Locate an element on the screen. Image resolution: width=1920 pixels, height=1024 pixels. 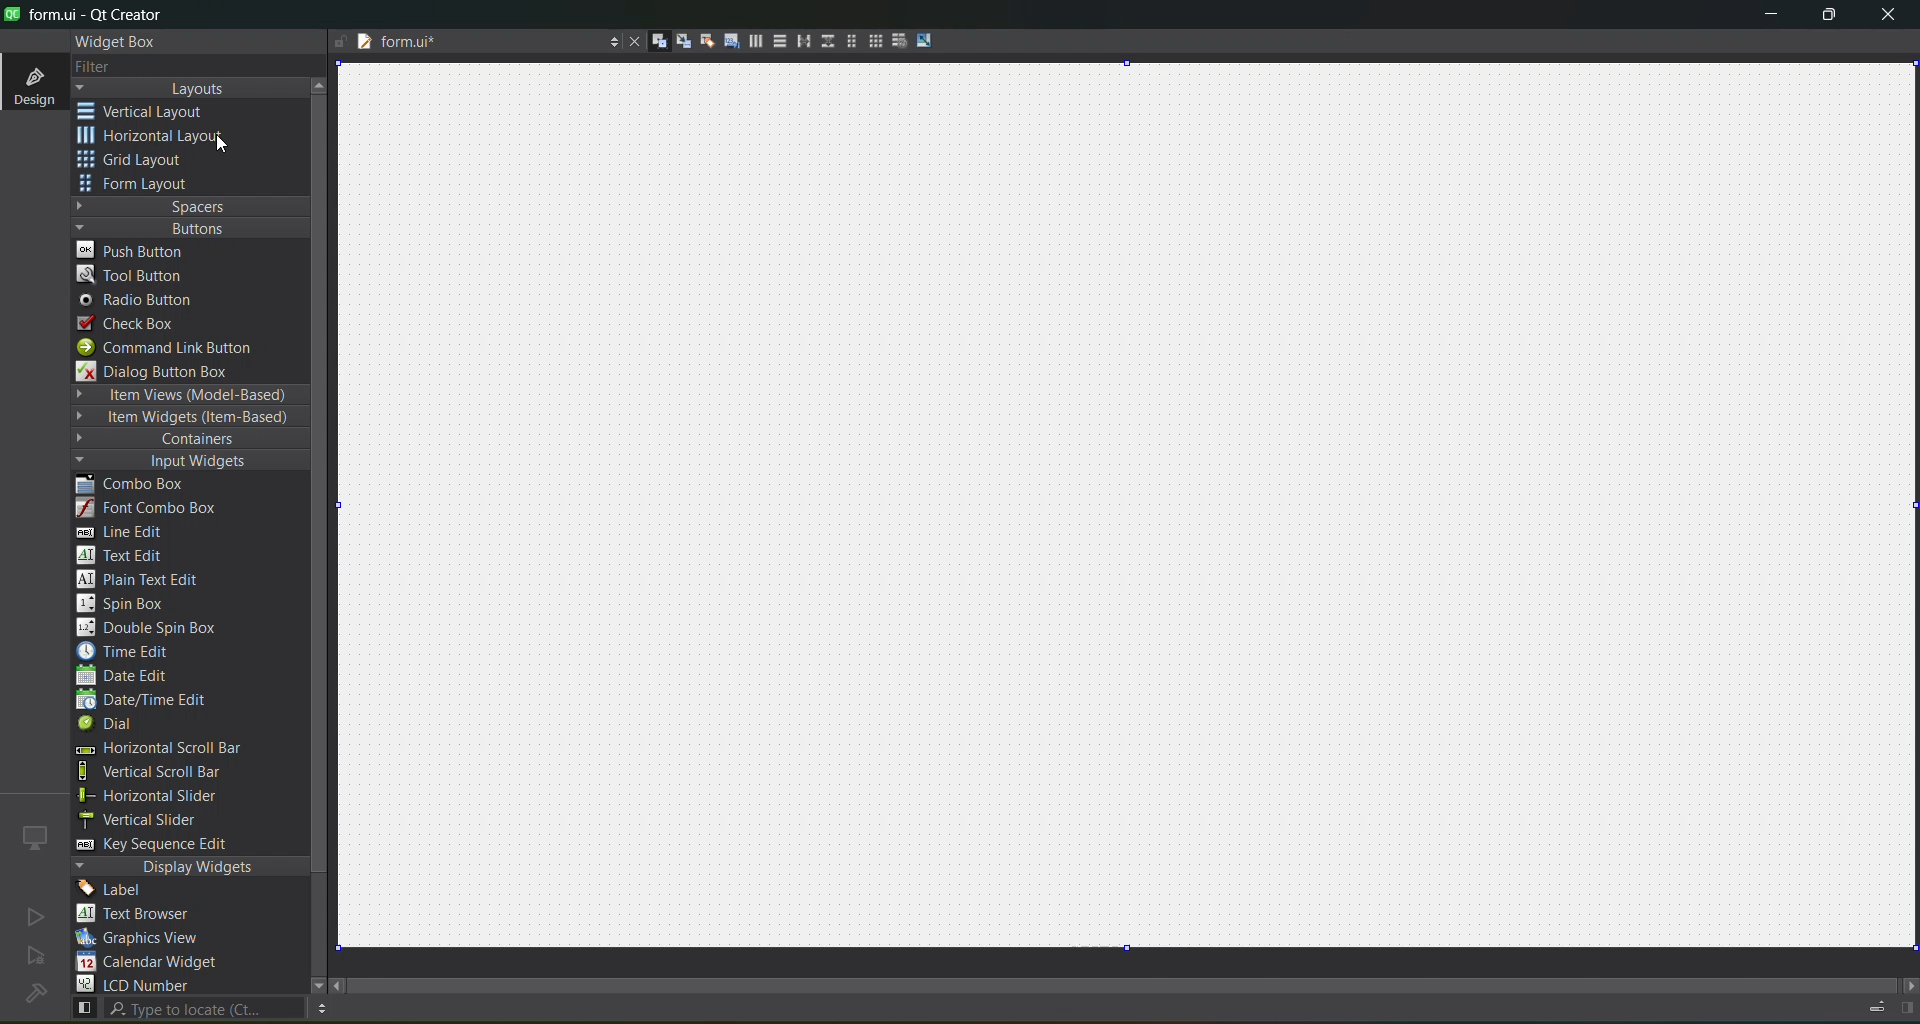
close is located at coordinates (1888, 17).